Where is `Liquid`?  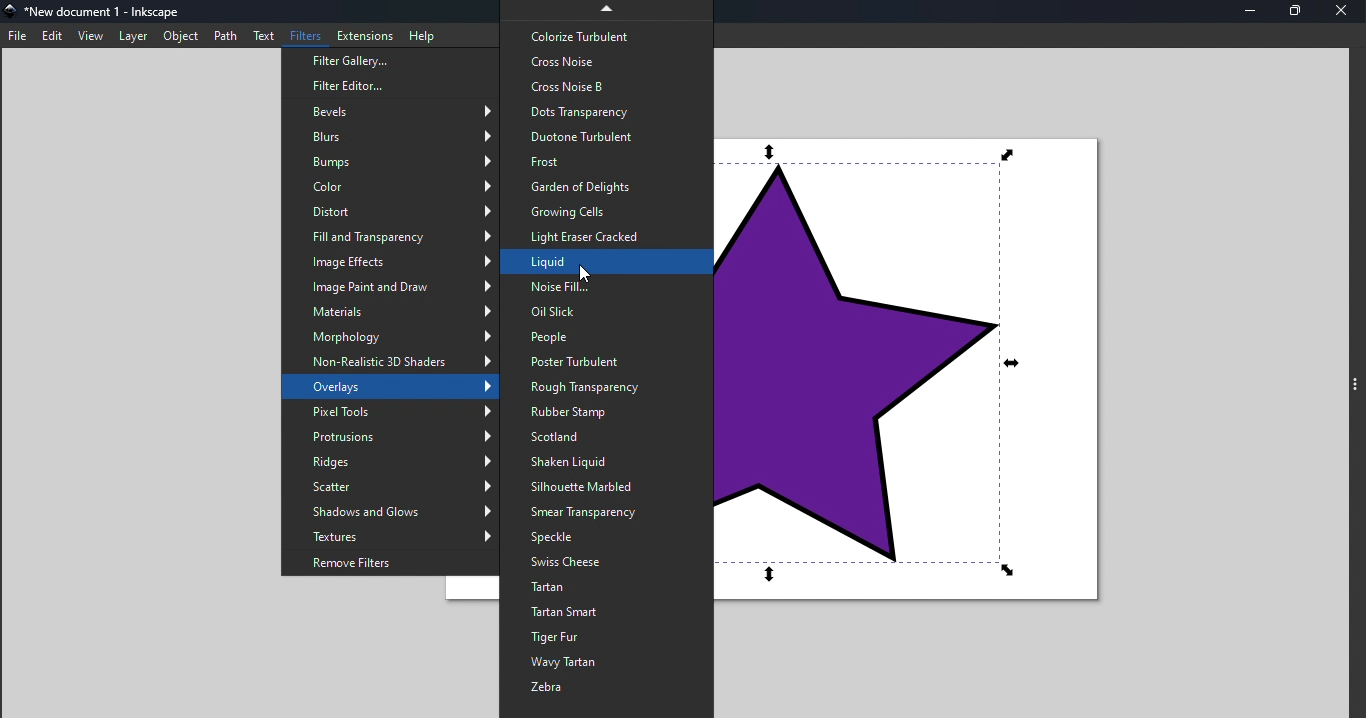
Liquid is located at coordinates (604, 261).